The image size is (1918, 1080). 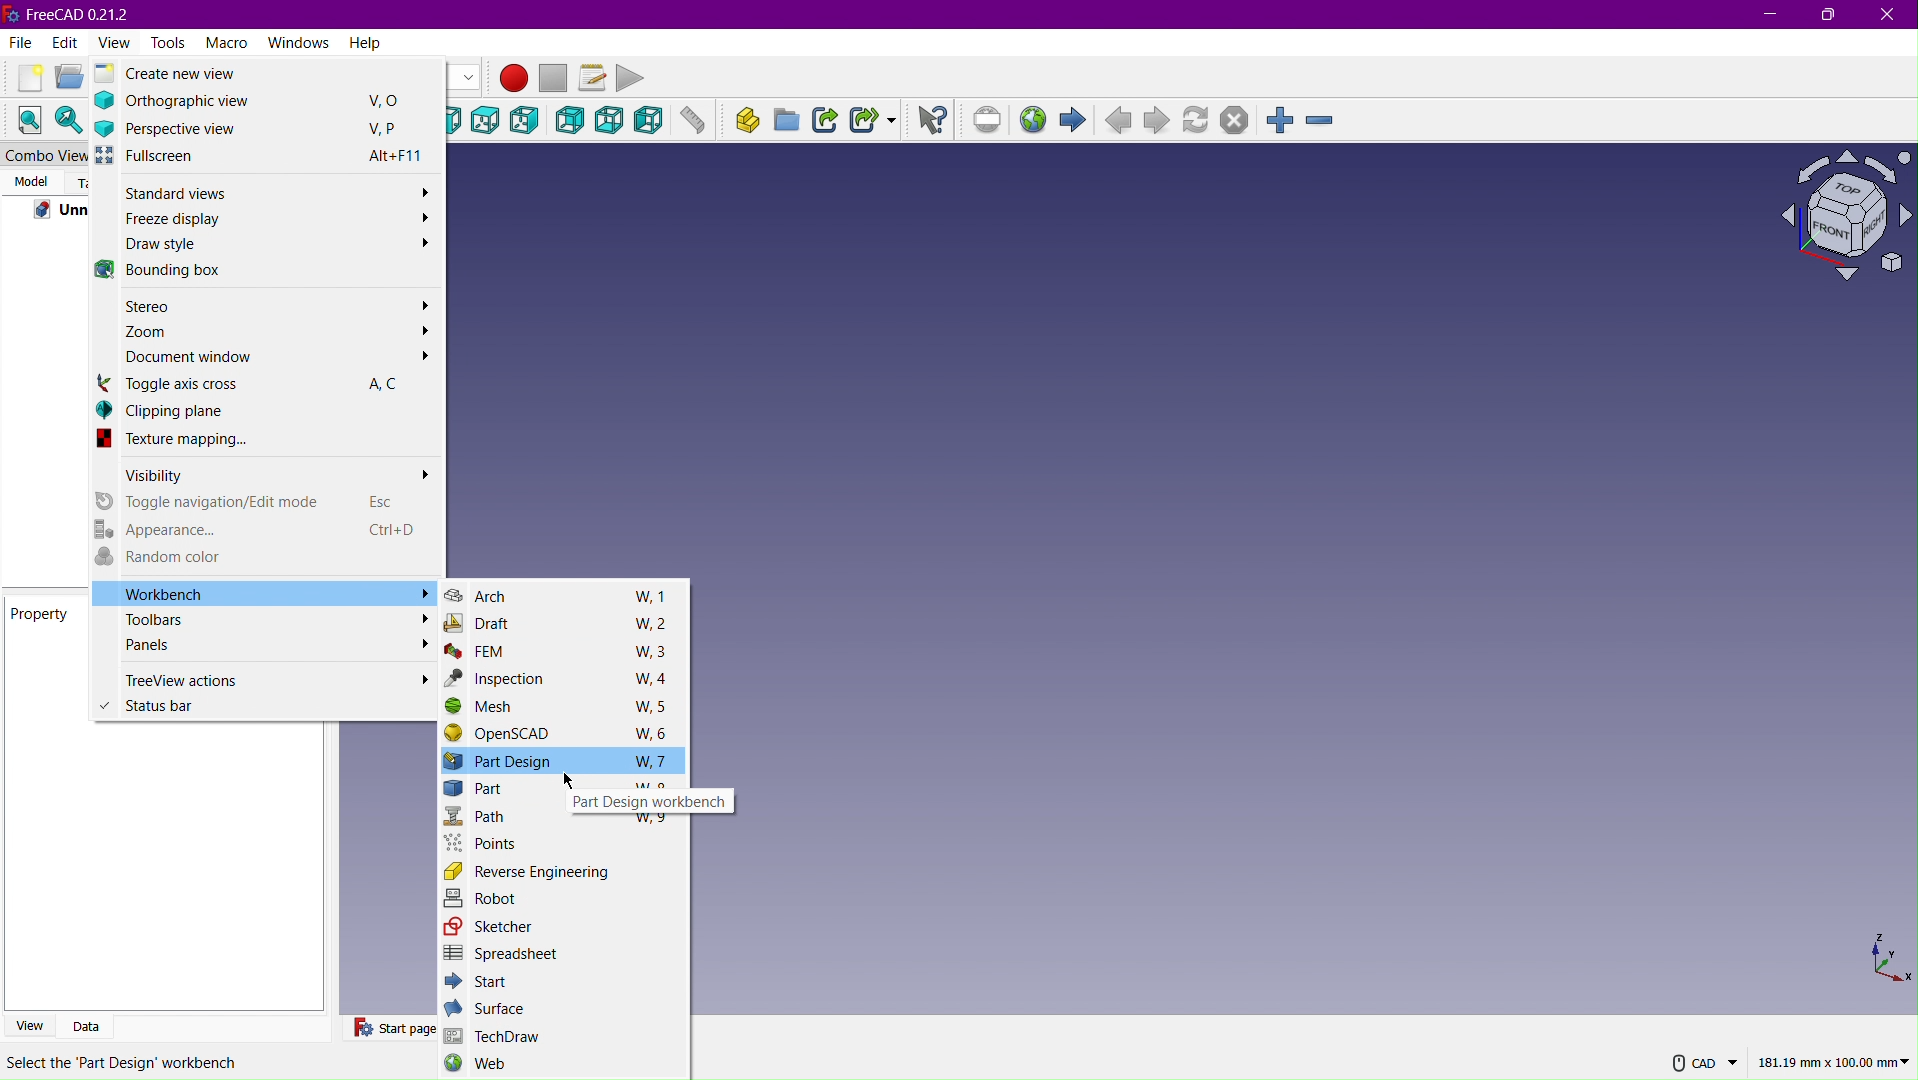 I want to click on Web, so click(x=478, y=1063).